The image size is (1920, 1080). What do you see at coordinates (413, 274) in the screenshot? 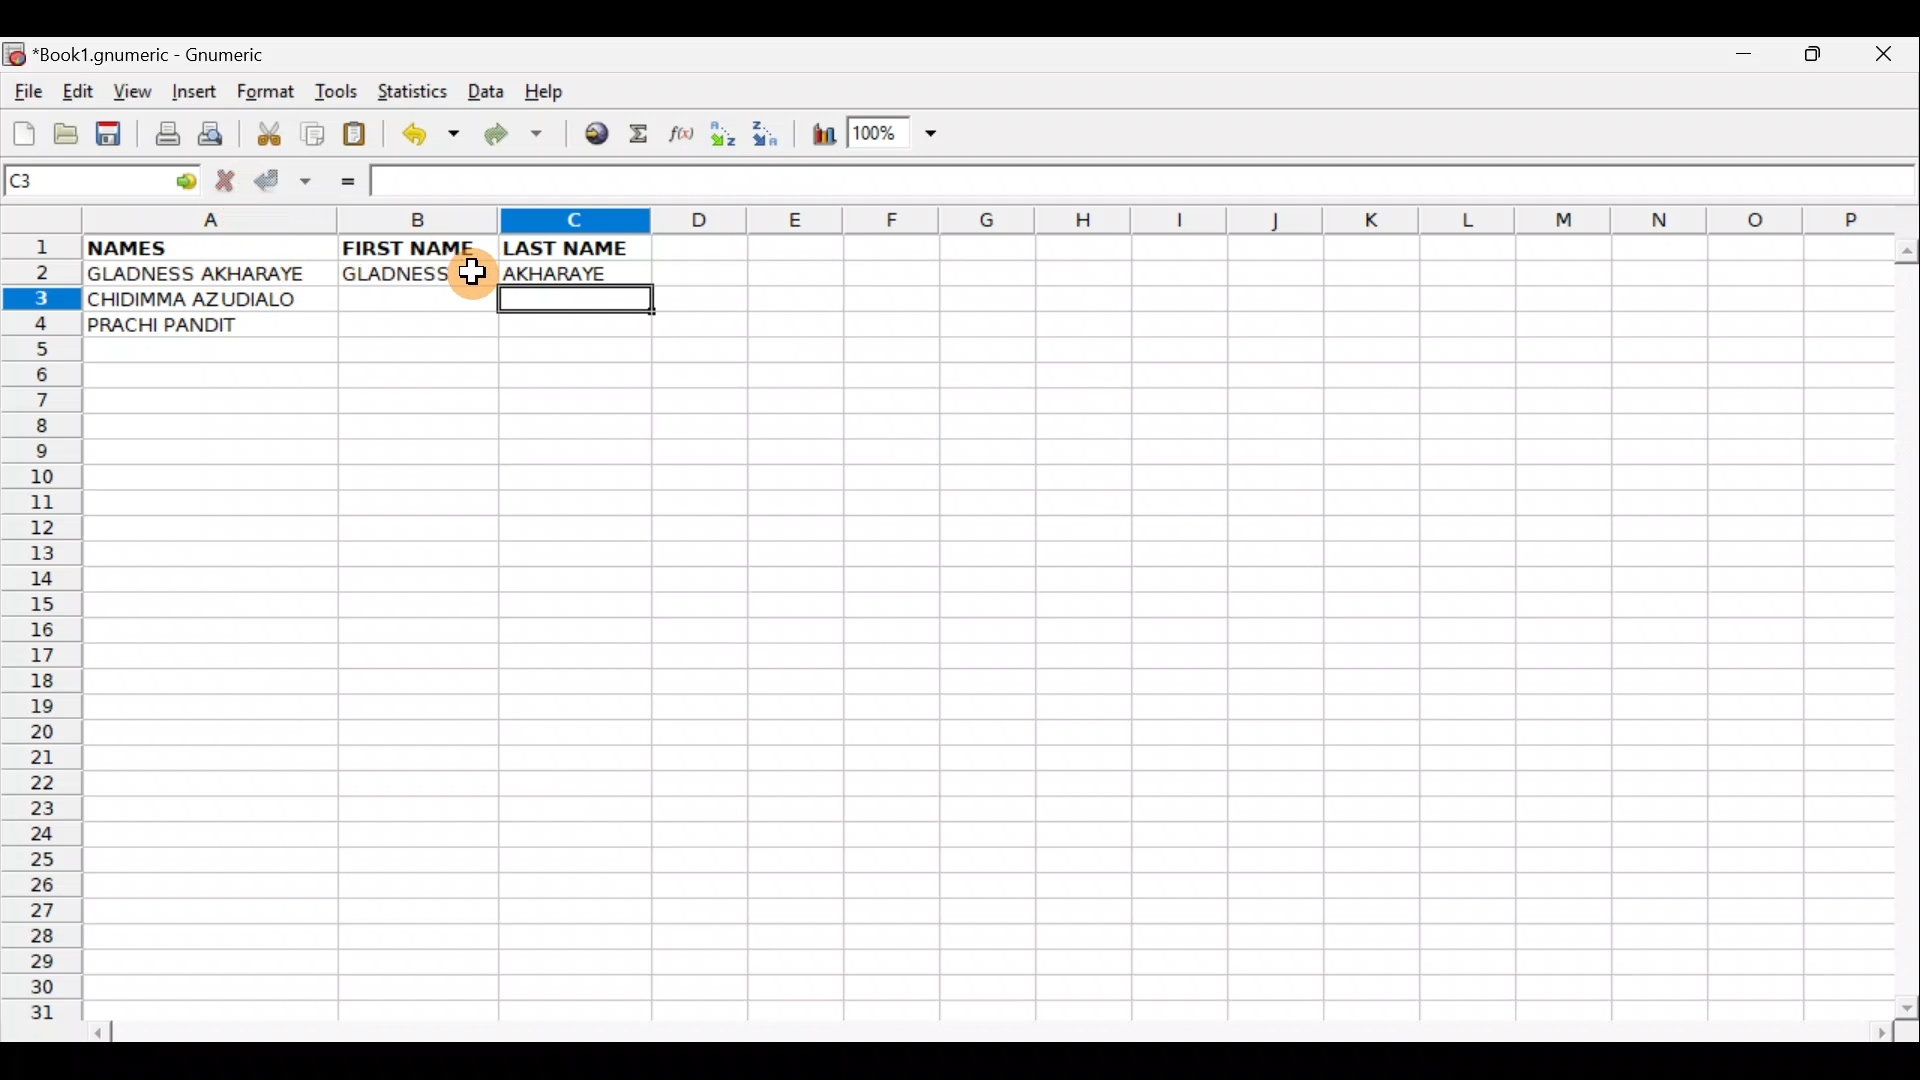
I see `GLADNESS` at bounding box center [413, 274].